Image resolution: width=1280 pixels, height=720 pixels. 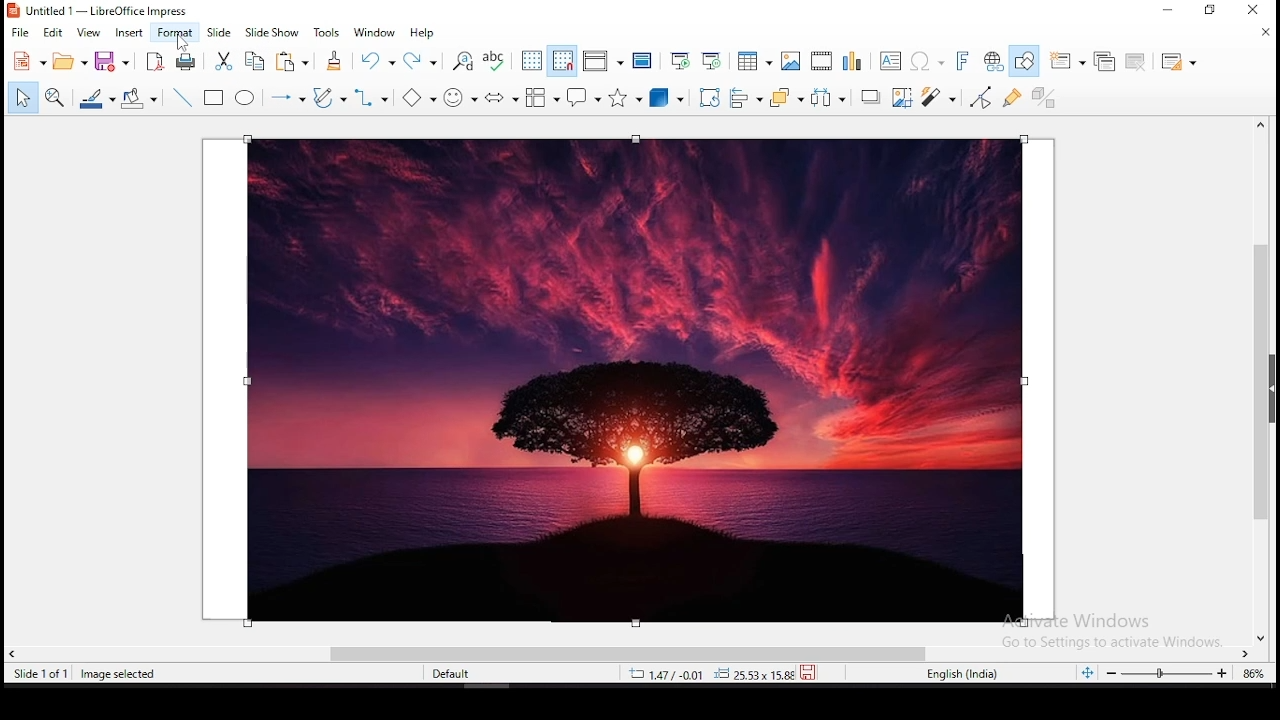 What do you see at coordinates (139, 97) in the screenshot?
I see `fill color` at bounding box center [139, 97].